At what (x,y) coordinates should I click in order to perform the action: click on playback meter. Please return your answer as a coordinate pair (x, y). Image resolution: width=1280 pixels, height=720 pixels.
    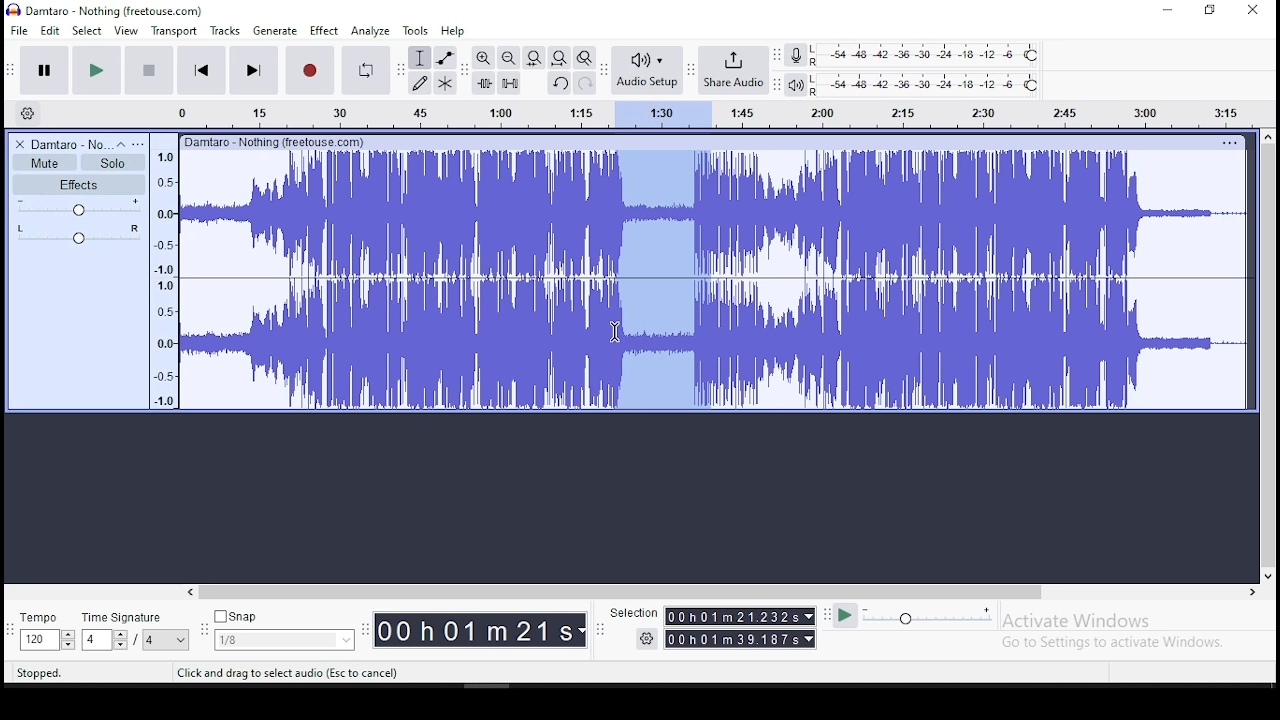
    Looking at the image, I should click on (797, 85).